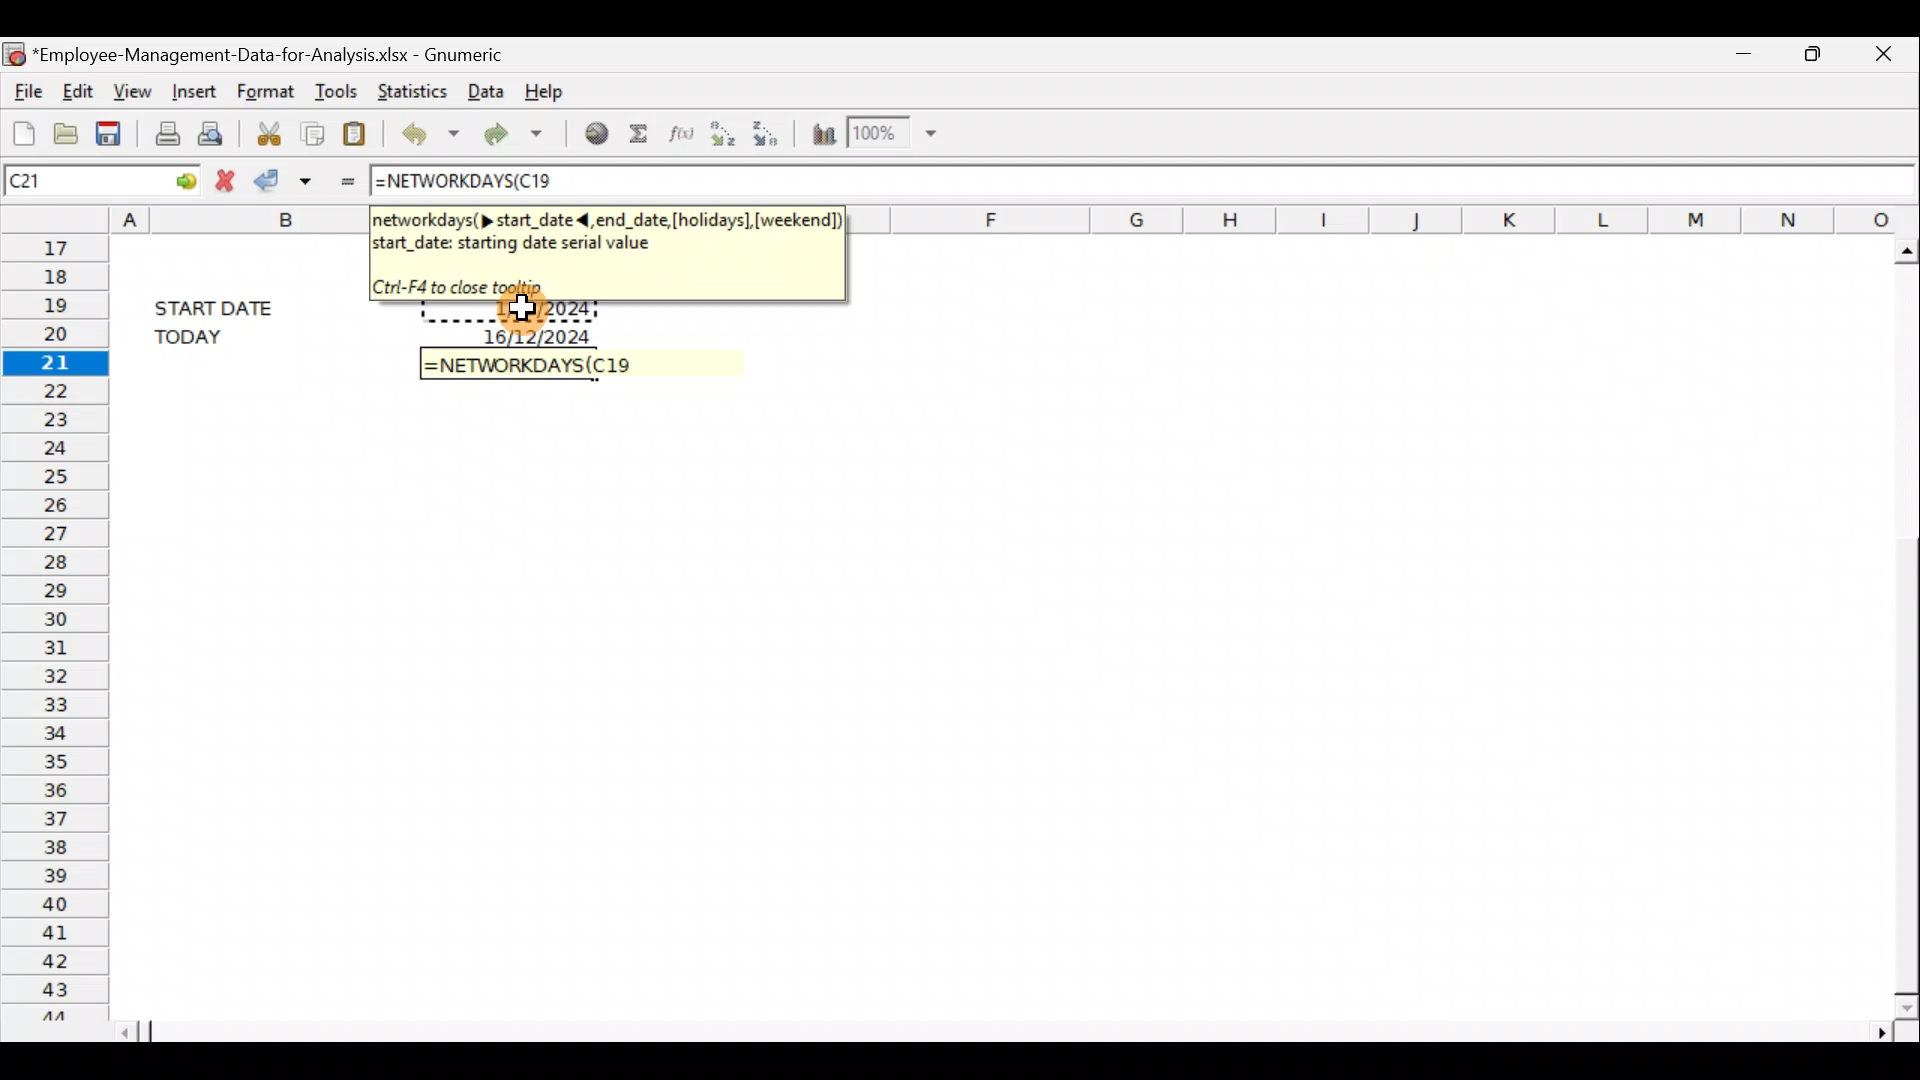 This screenshot has height=1080, width=1920. Describe the element at coordinates (112, 130) in the screenshot. I see `Save the current workbook` at that location.